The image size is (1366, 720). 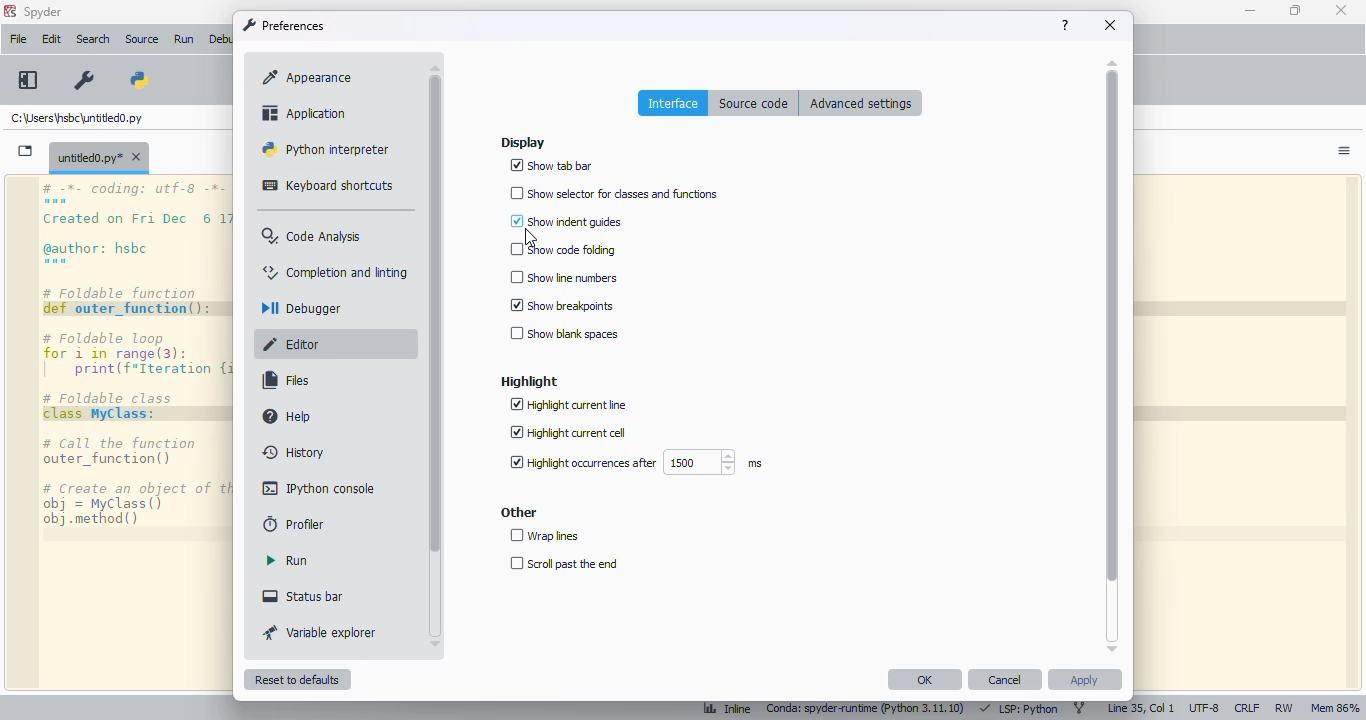 What do you see at coordinates (93, 39) in the screenshot?
I see `search` at bounding box center [93, 39].